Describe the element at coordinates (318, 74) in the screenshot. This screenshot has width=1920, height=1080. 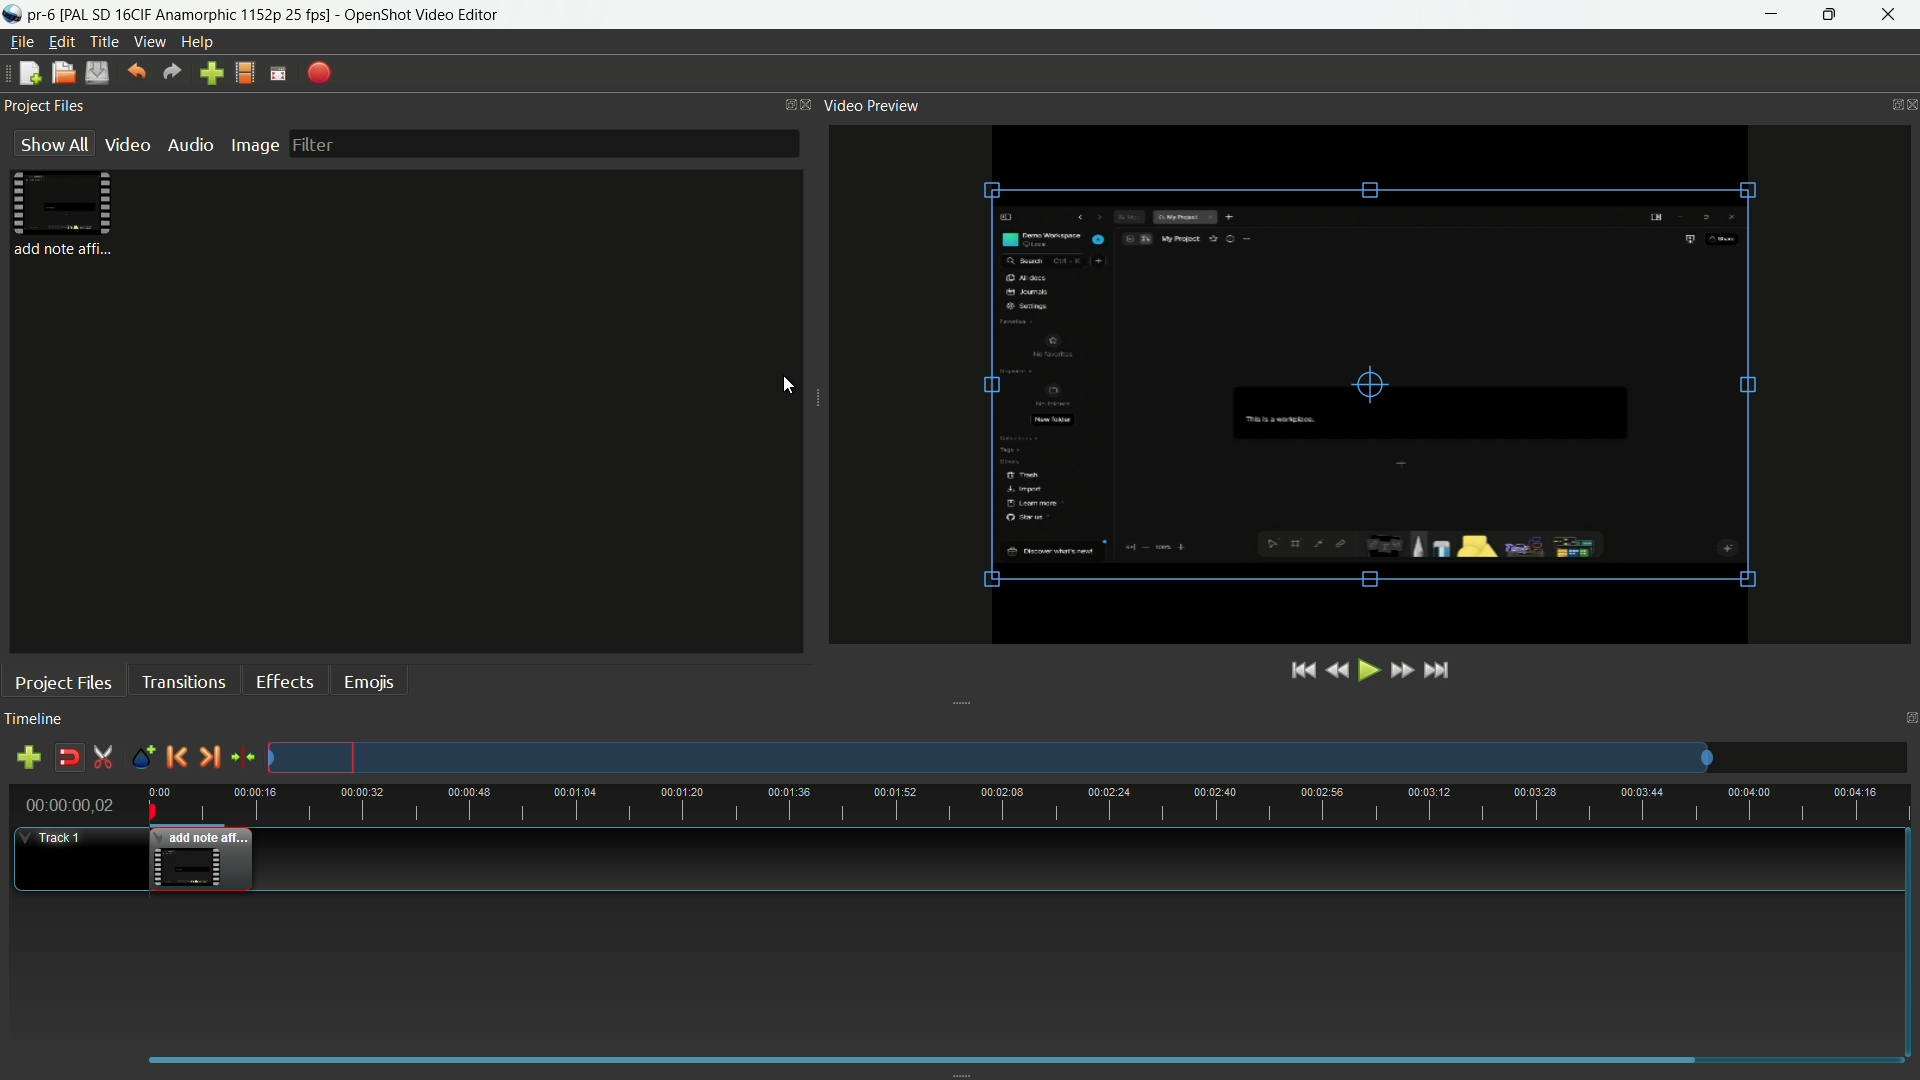
I see `export` at that location.